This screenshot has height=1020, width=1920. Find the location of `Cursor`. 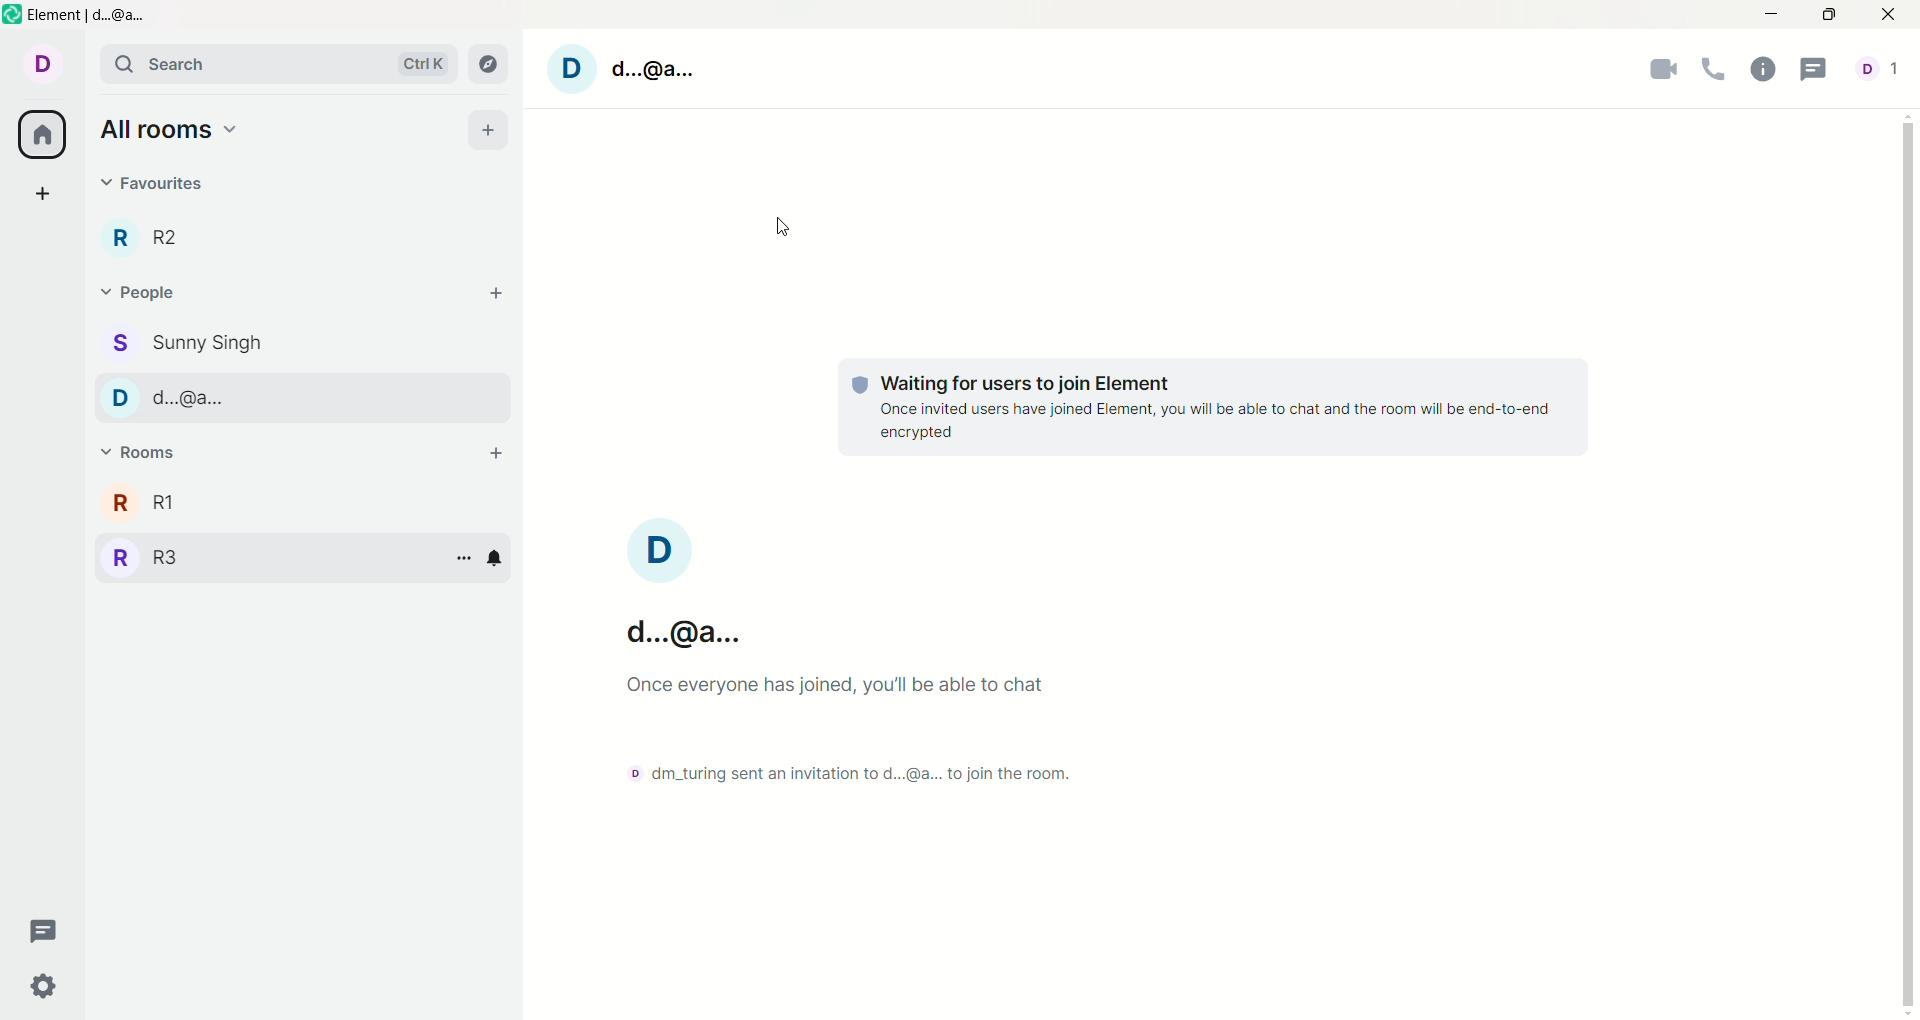

Cursor is located at coordinates (783, 227).